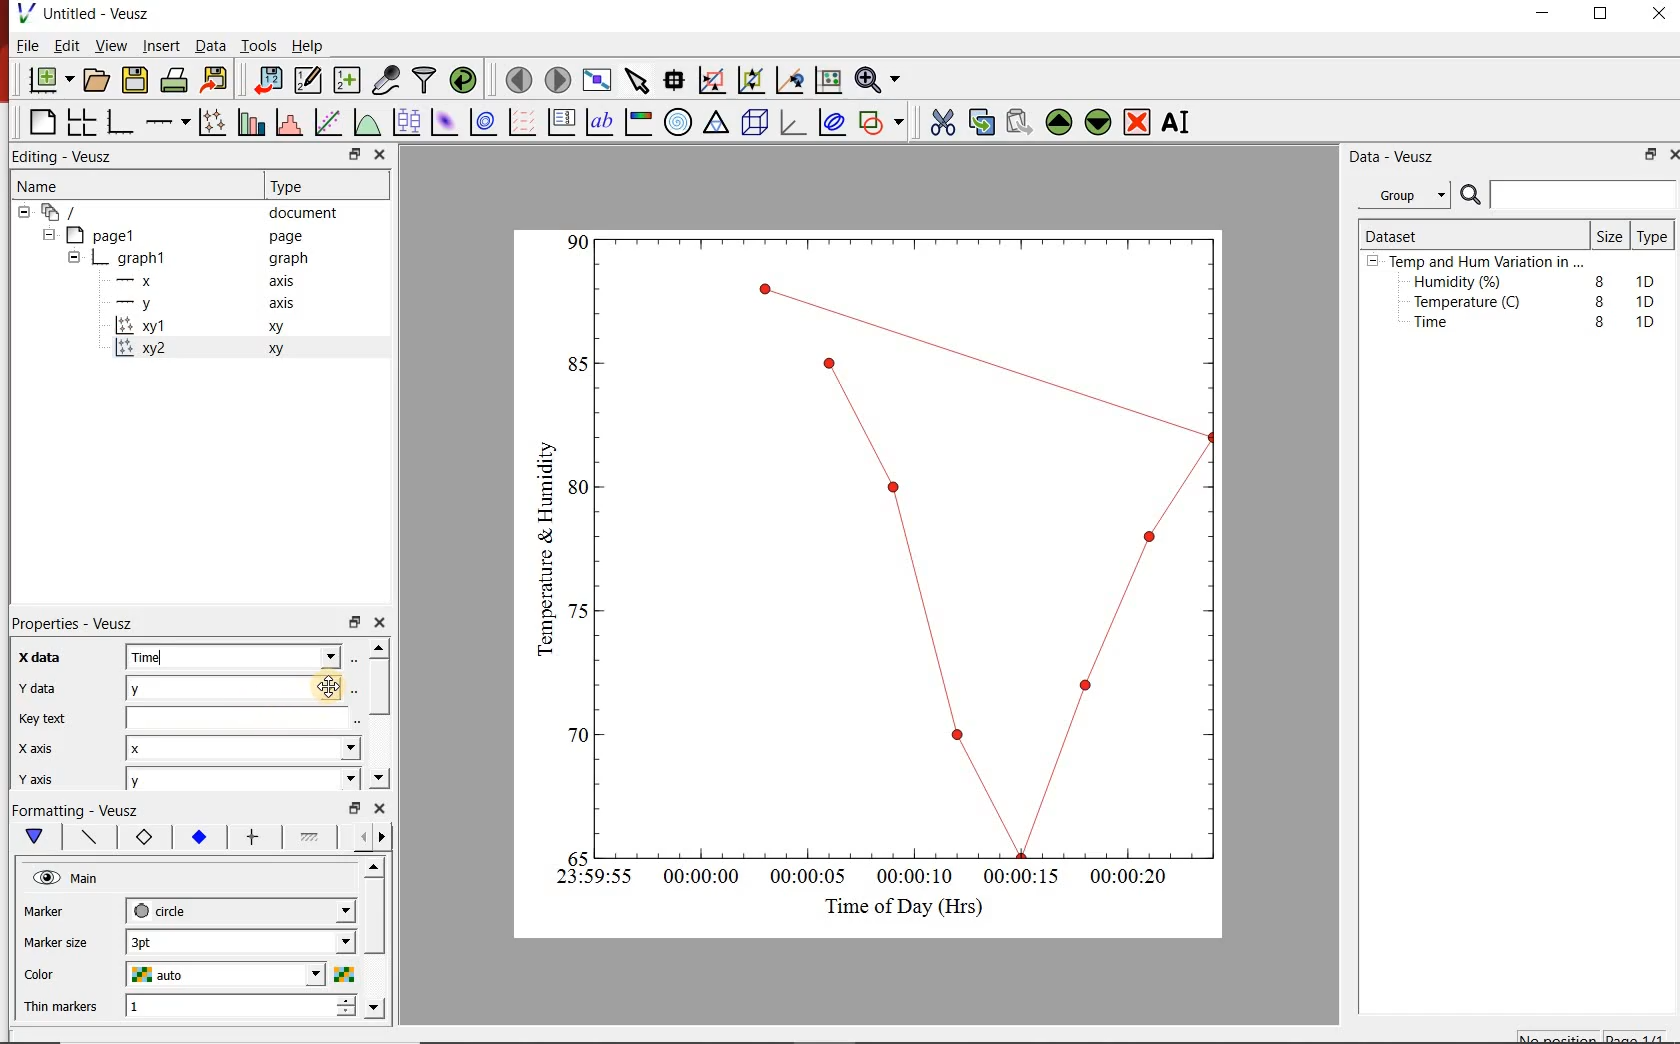 The image size is (1680, 1044). Describe the element at coordinates (49, 80) in the screenshot. I see `new document` at that location.